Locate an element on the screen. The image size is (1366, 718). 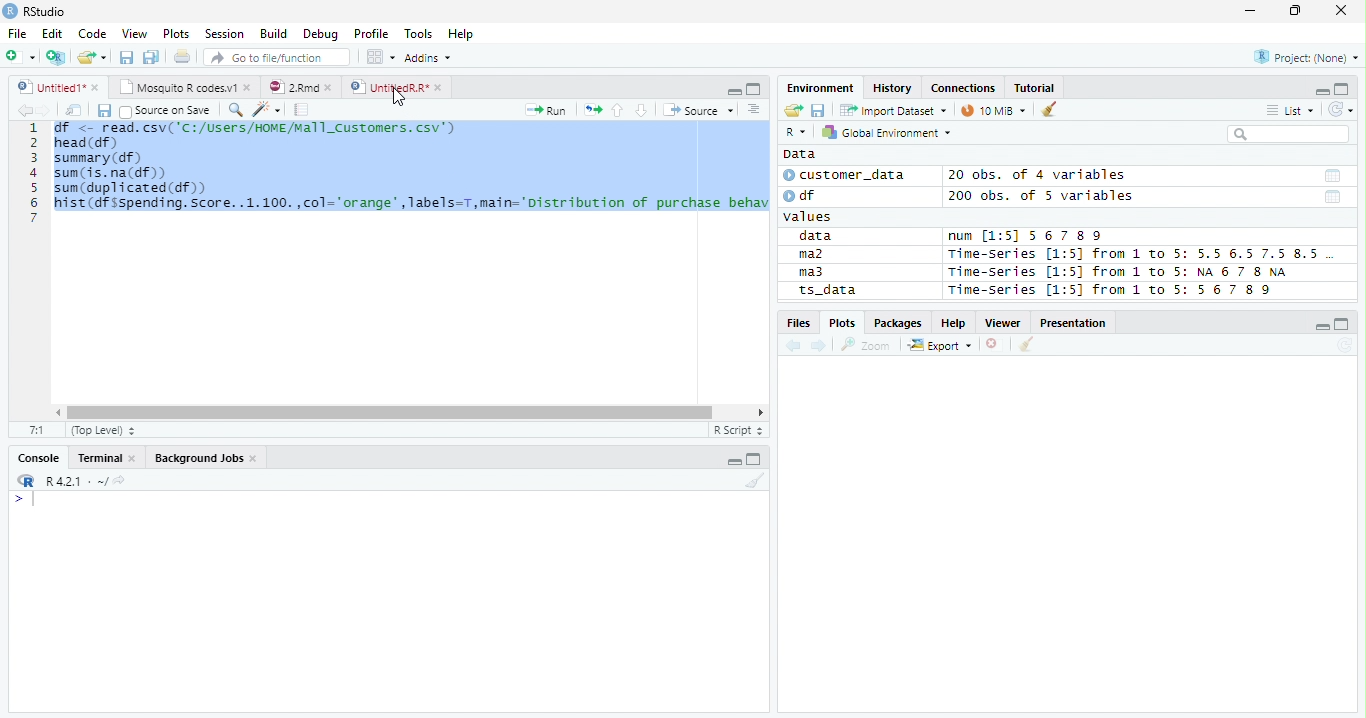
Maximize is located at coordinates (753, 88).